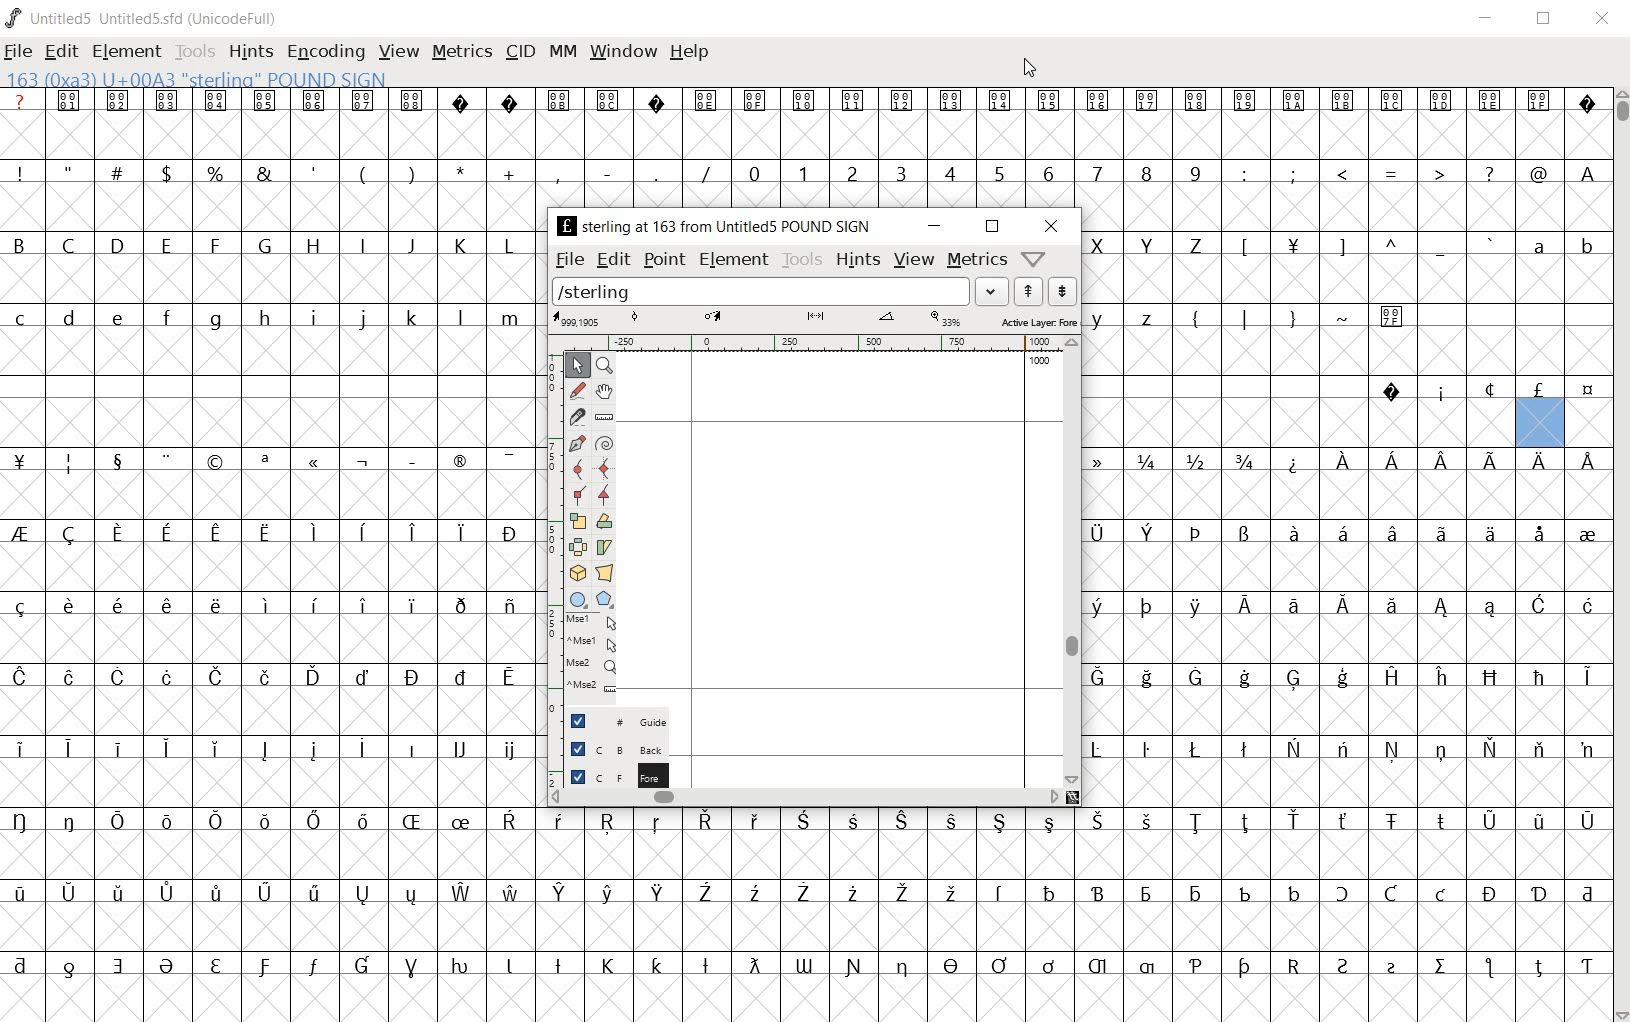  What do you see at coordinates (805, 101) in the screenshot?
I see `Symbol` at bounding box center [805, 101].